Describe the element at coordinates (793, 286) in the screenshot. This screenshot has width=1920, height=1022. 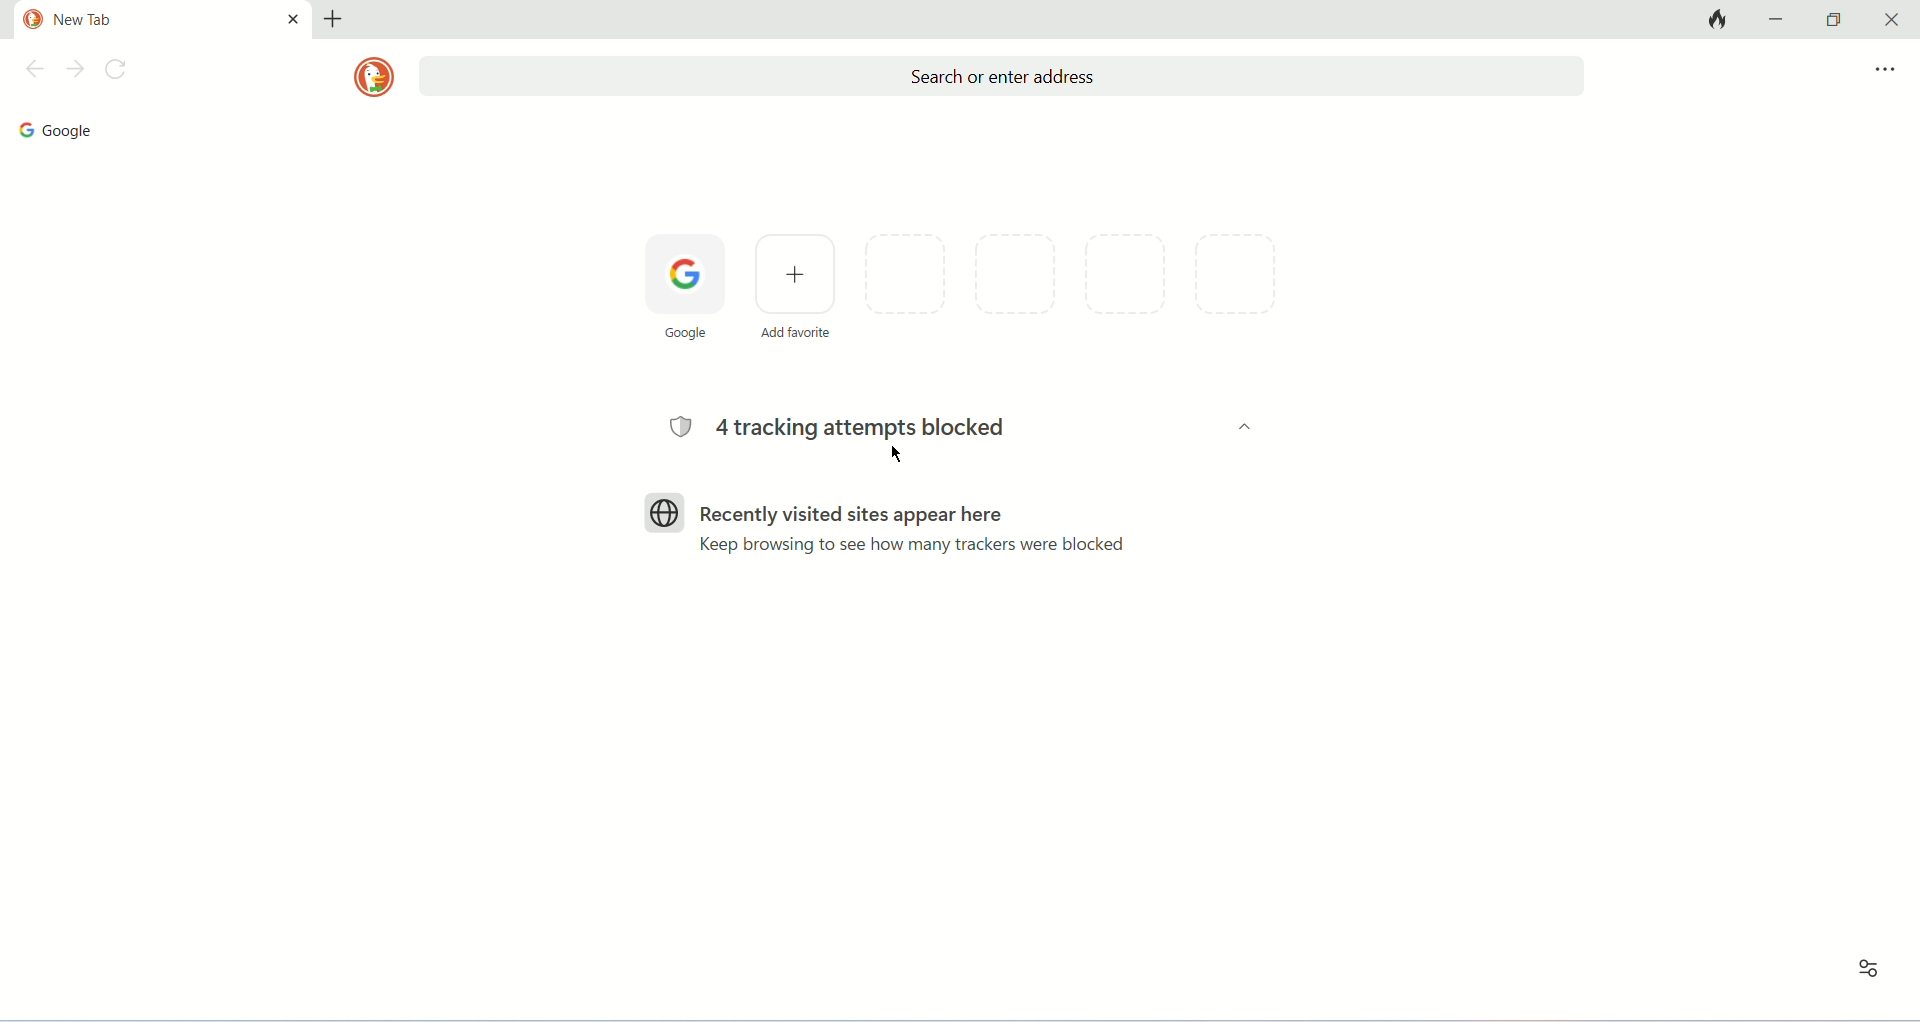
I see `add favorite` at that location.